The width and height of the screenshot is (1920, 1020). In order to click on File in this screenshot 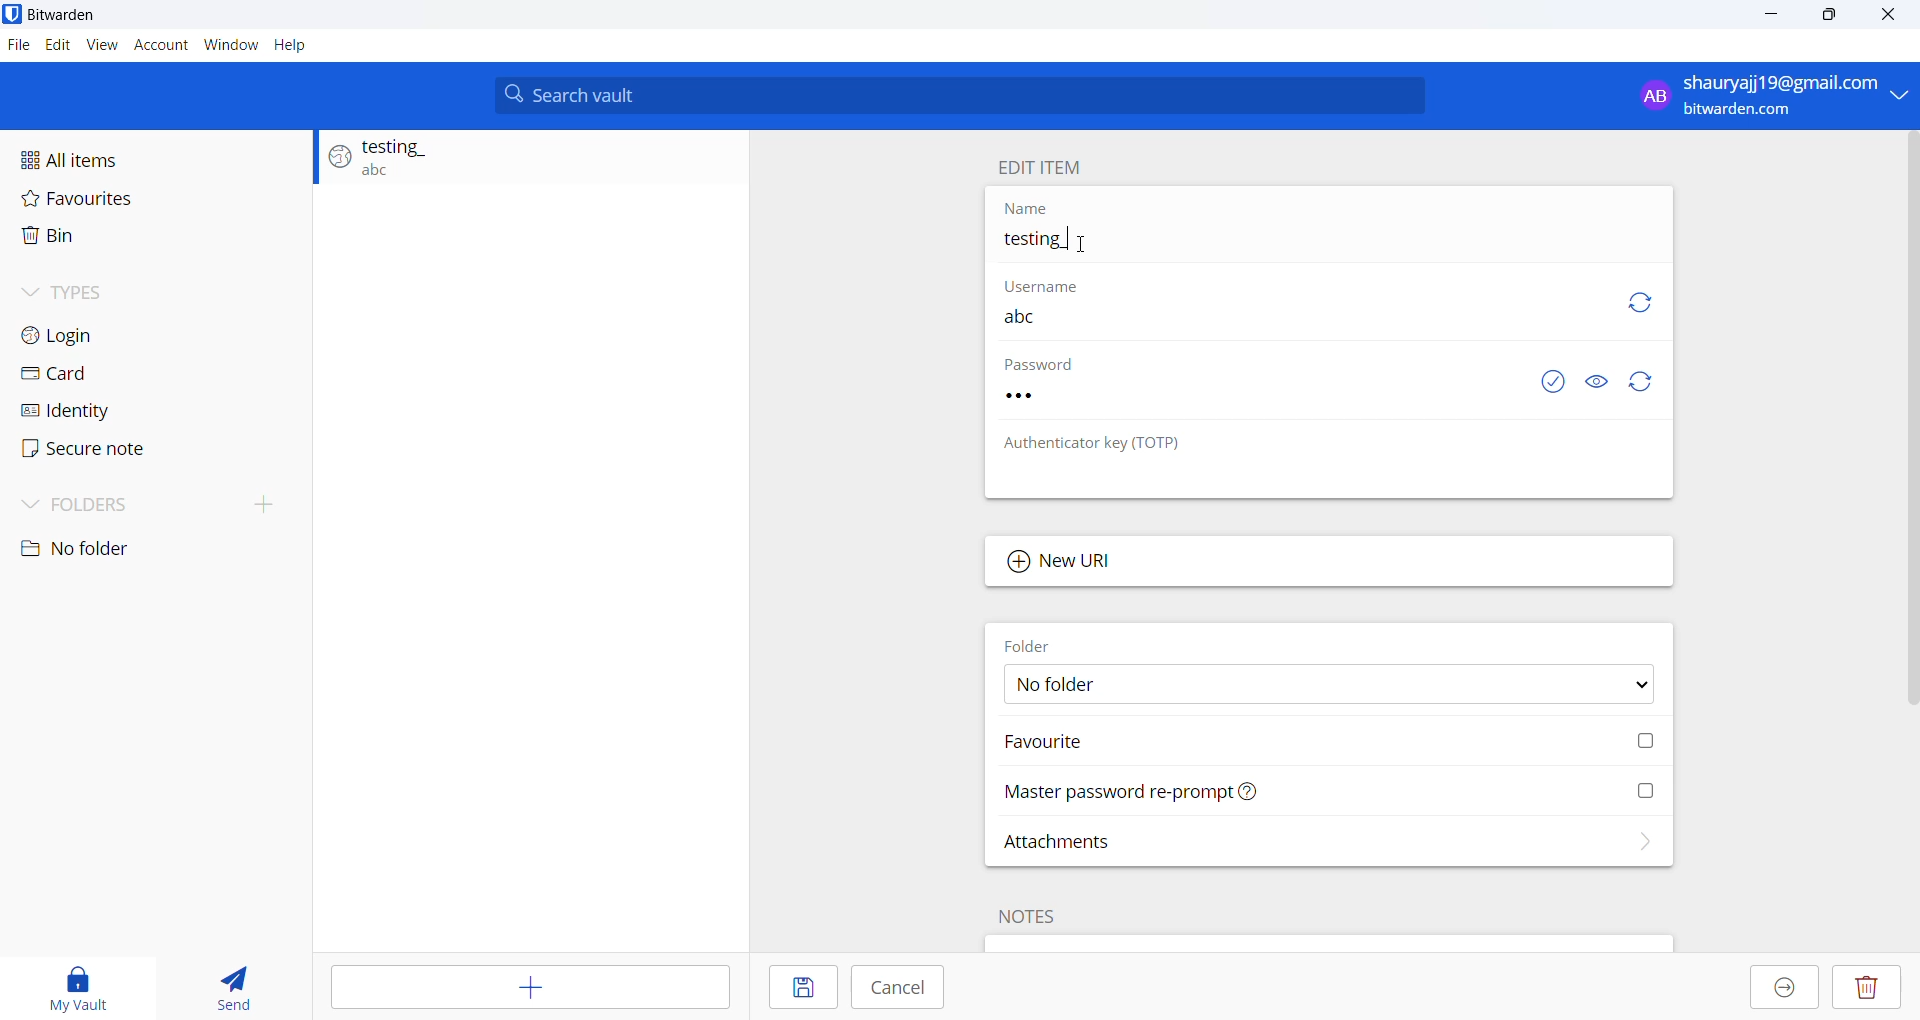, I will do `click(19, 47)`.